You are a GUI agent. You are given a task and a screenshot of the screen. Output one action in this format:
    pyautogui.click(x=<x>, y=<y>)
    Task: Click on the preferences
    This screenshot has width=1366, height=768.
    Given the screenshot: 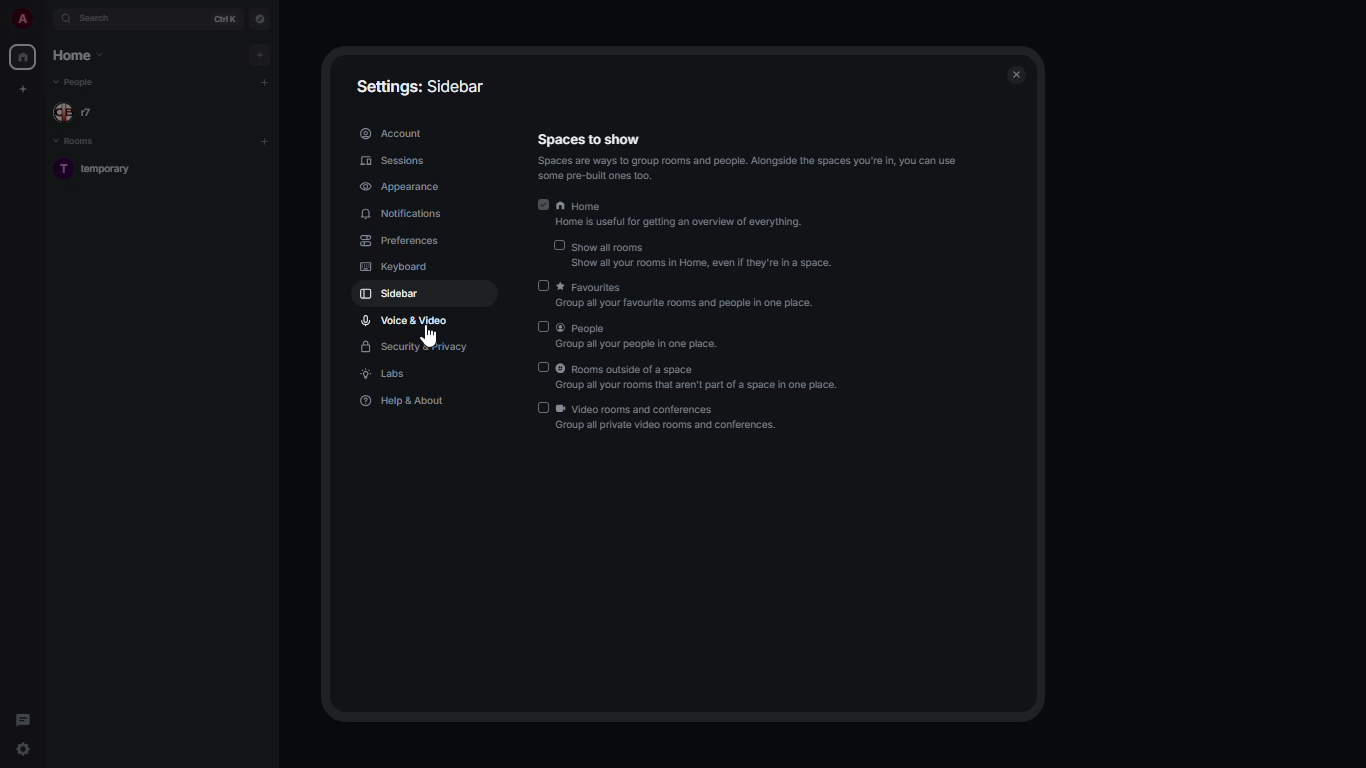 What is the action you would take?
    pyautogui.click(x=401, y=242)
    